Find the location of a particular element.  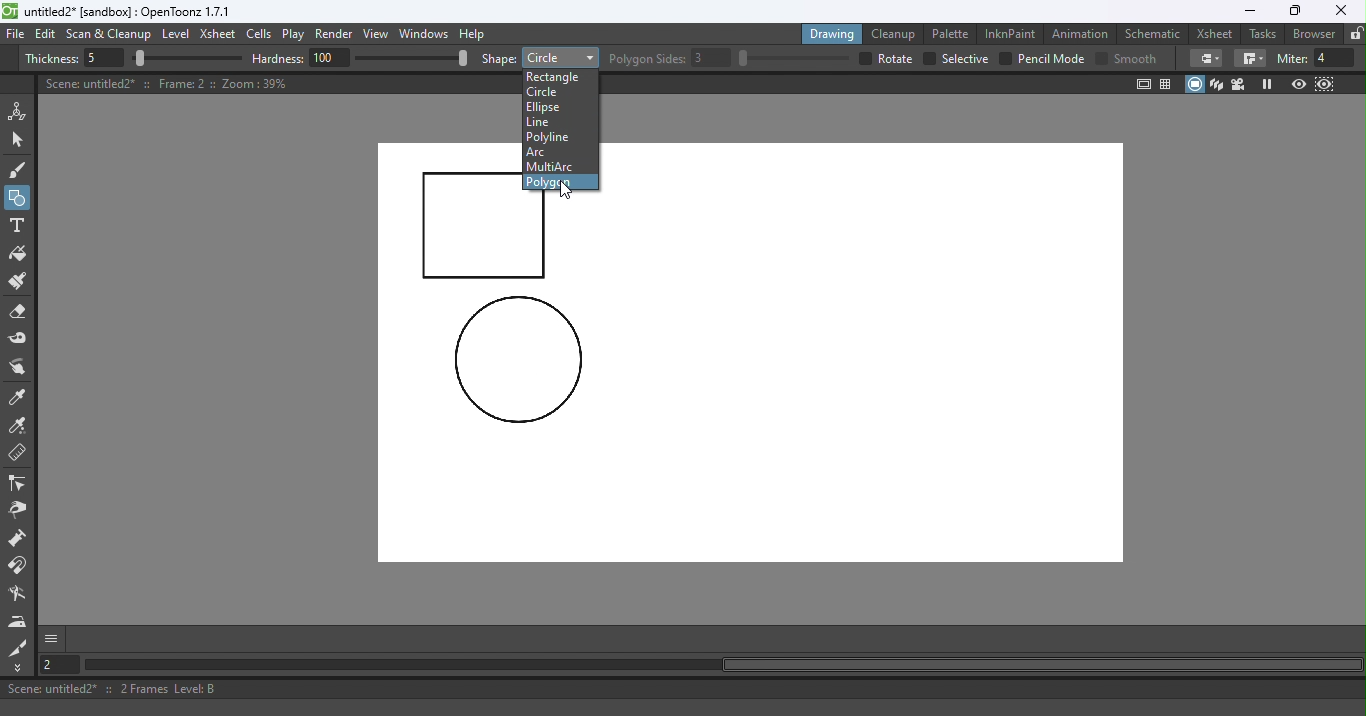

Sub-Camera view is located at coordinates (1326, 84).